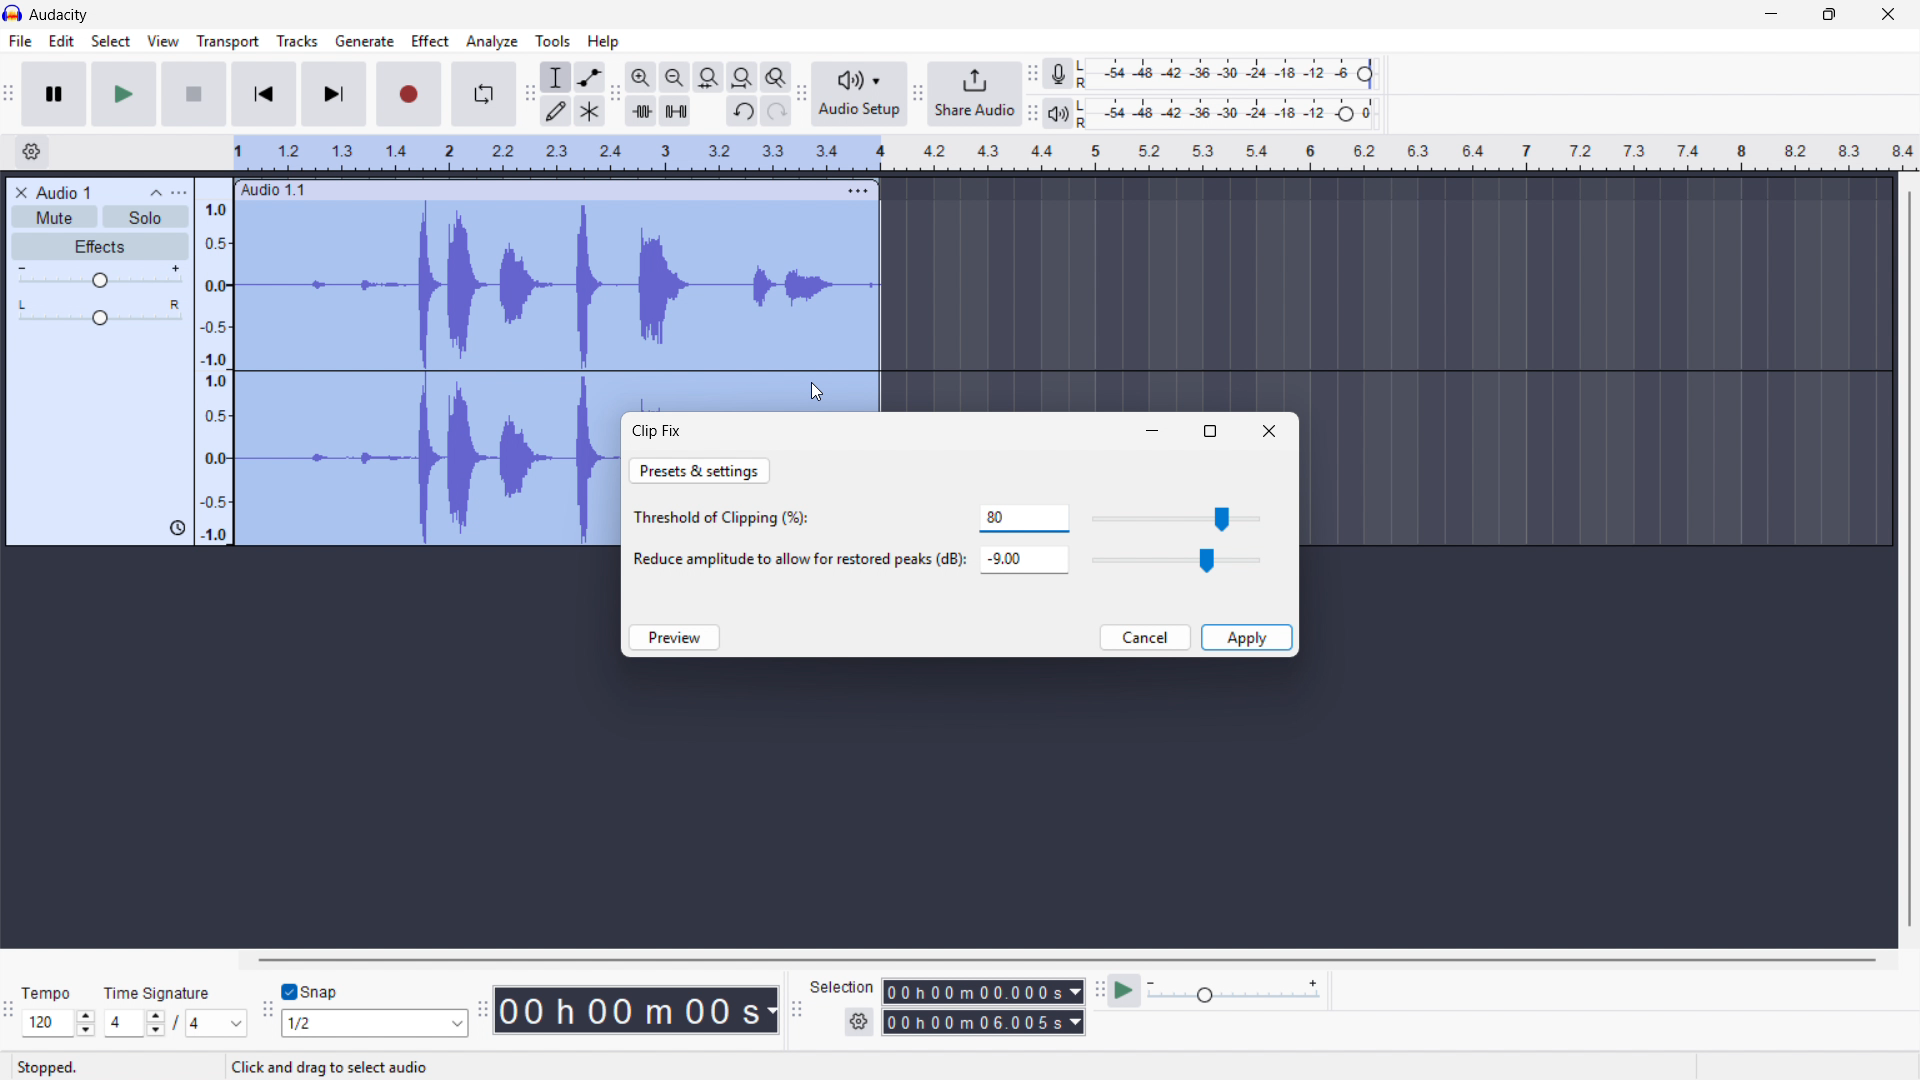 Image resolution: width=1920 pixels, height=1080 pixels. I want to click on Transport toolbar , so click(8, 96).